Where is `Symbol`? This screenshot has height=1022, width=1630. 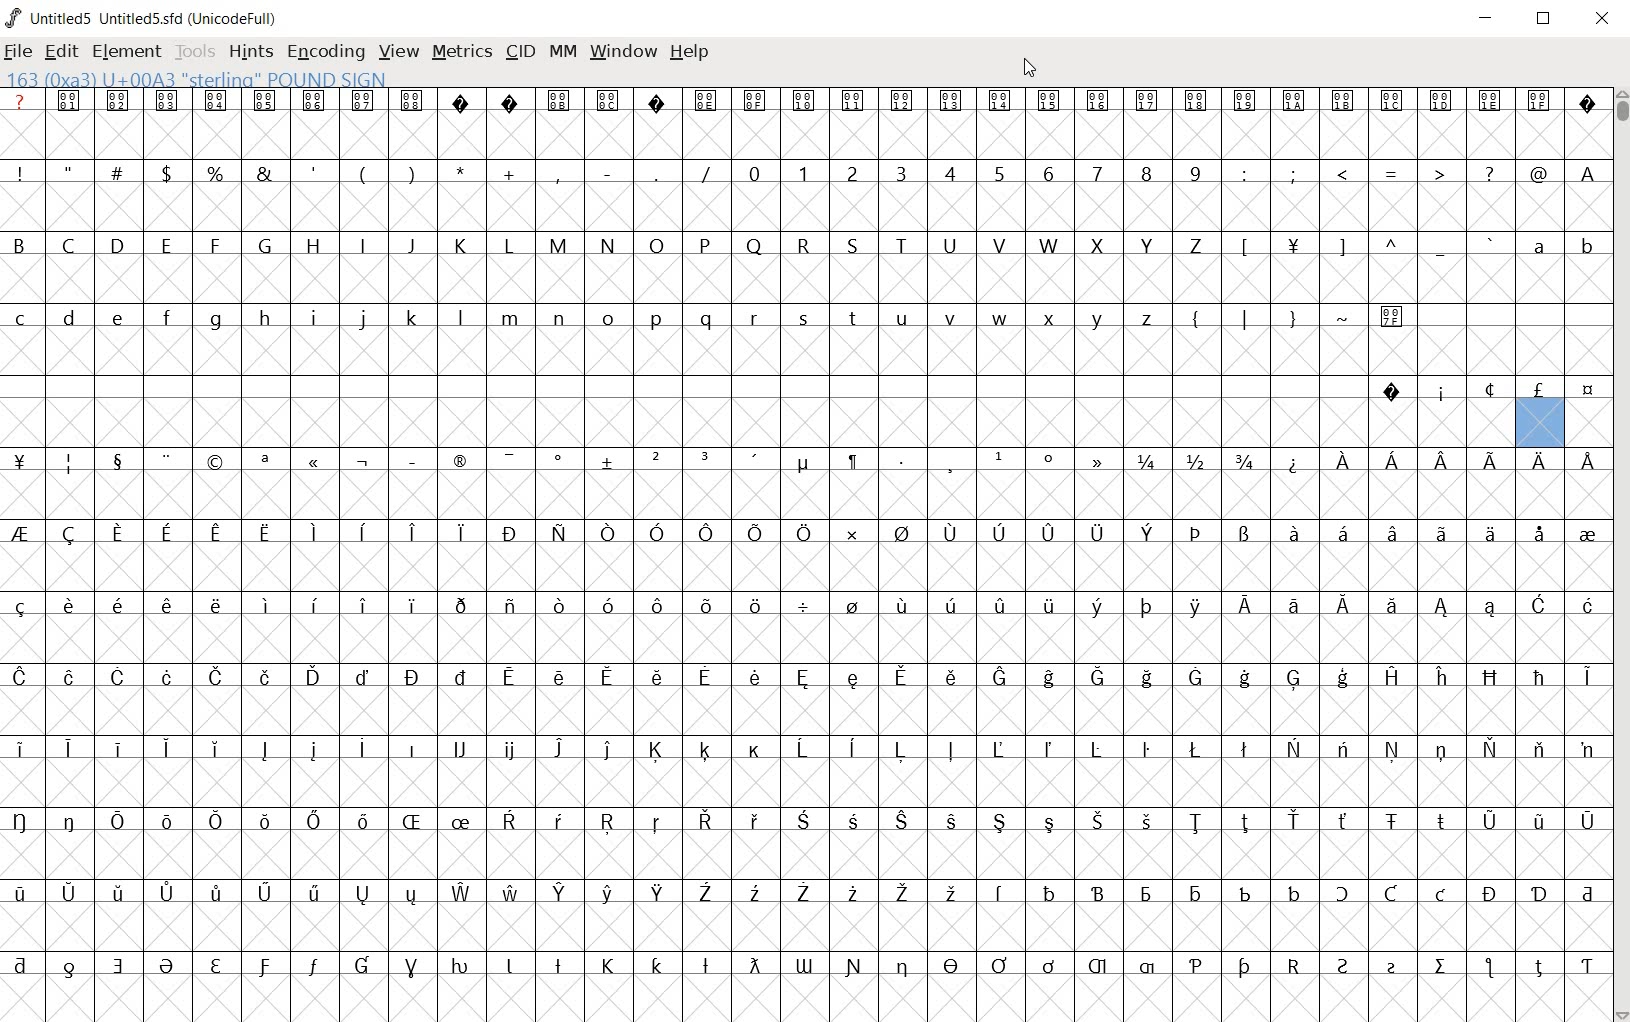 Symbol is located at coordinates (557, 964).